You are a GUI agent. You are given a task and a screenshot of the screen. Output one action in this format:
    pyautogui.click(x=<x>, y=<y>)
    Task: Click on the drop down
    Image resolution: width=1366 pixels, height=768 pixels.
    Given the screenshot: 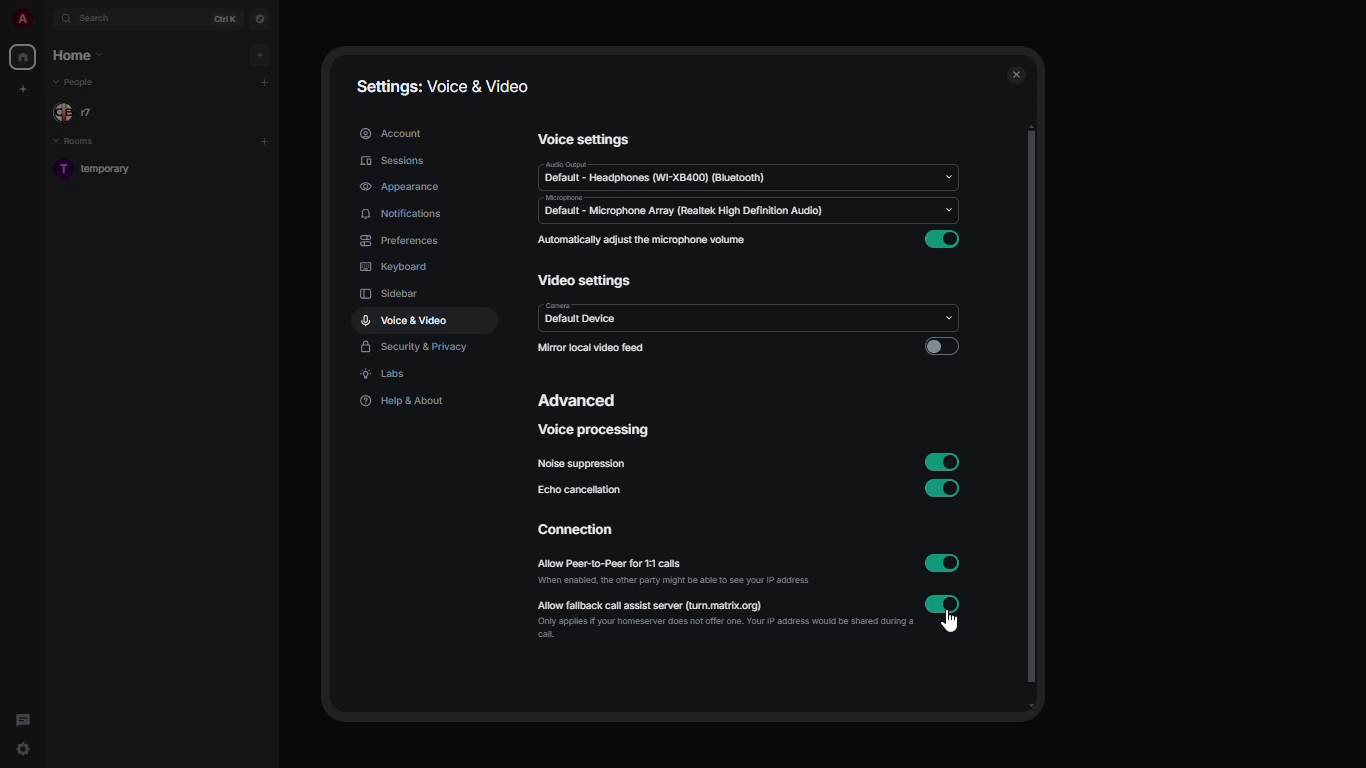 What is the action you would take?
    pyautogui.click(x=949, y=315)
    